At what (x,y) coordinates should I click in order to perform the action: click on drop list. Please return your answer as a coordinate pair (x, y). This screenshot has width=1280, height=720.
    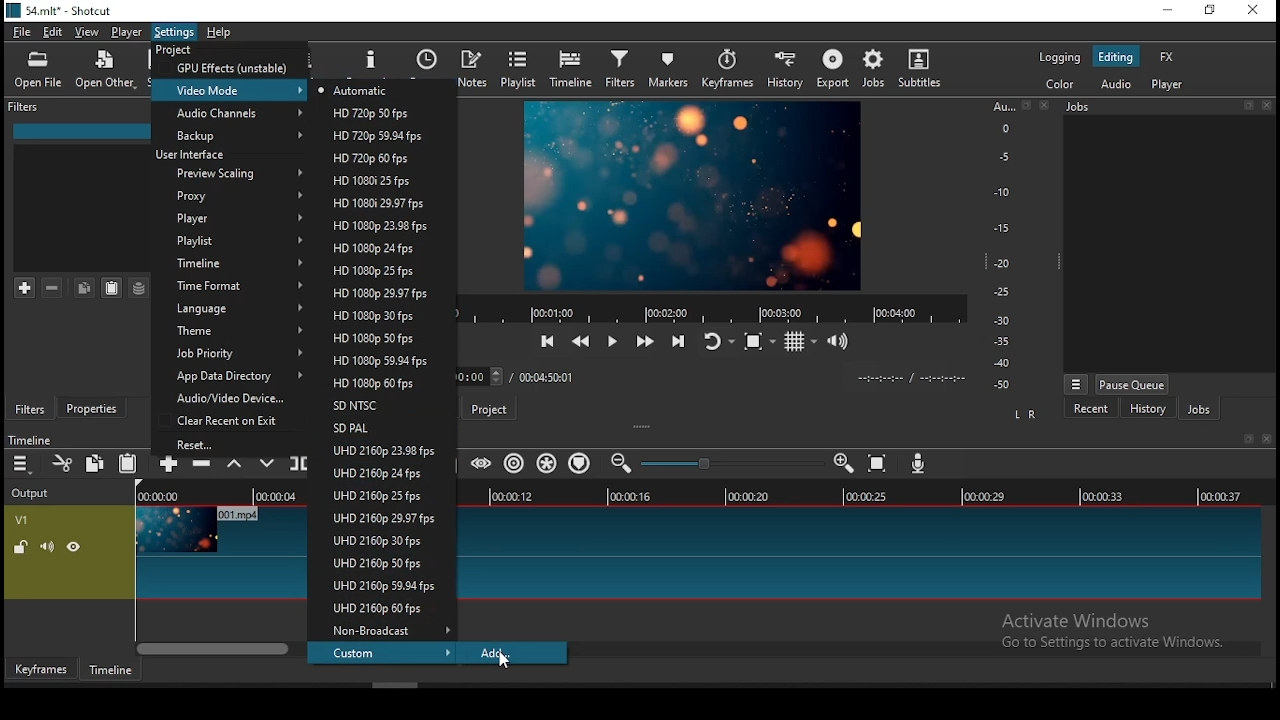
    Looking at the image, I should click on (481, 377).